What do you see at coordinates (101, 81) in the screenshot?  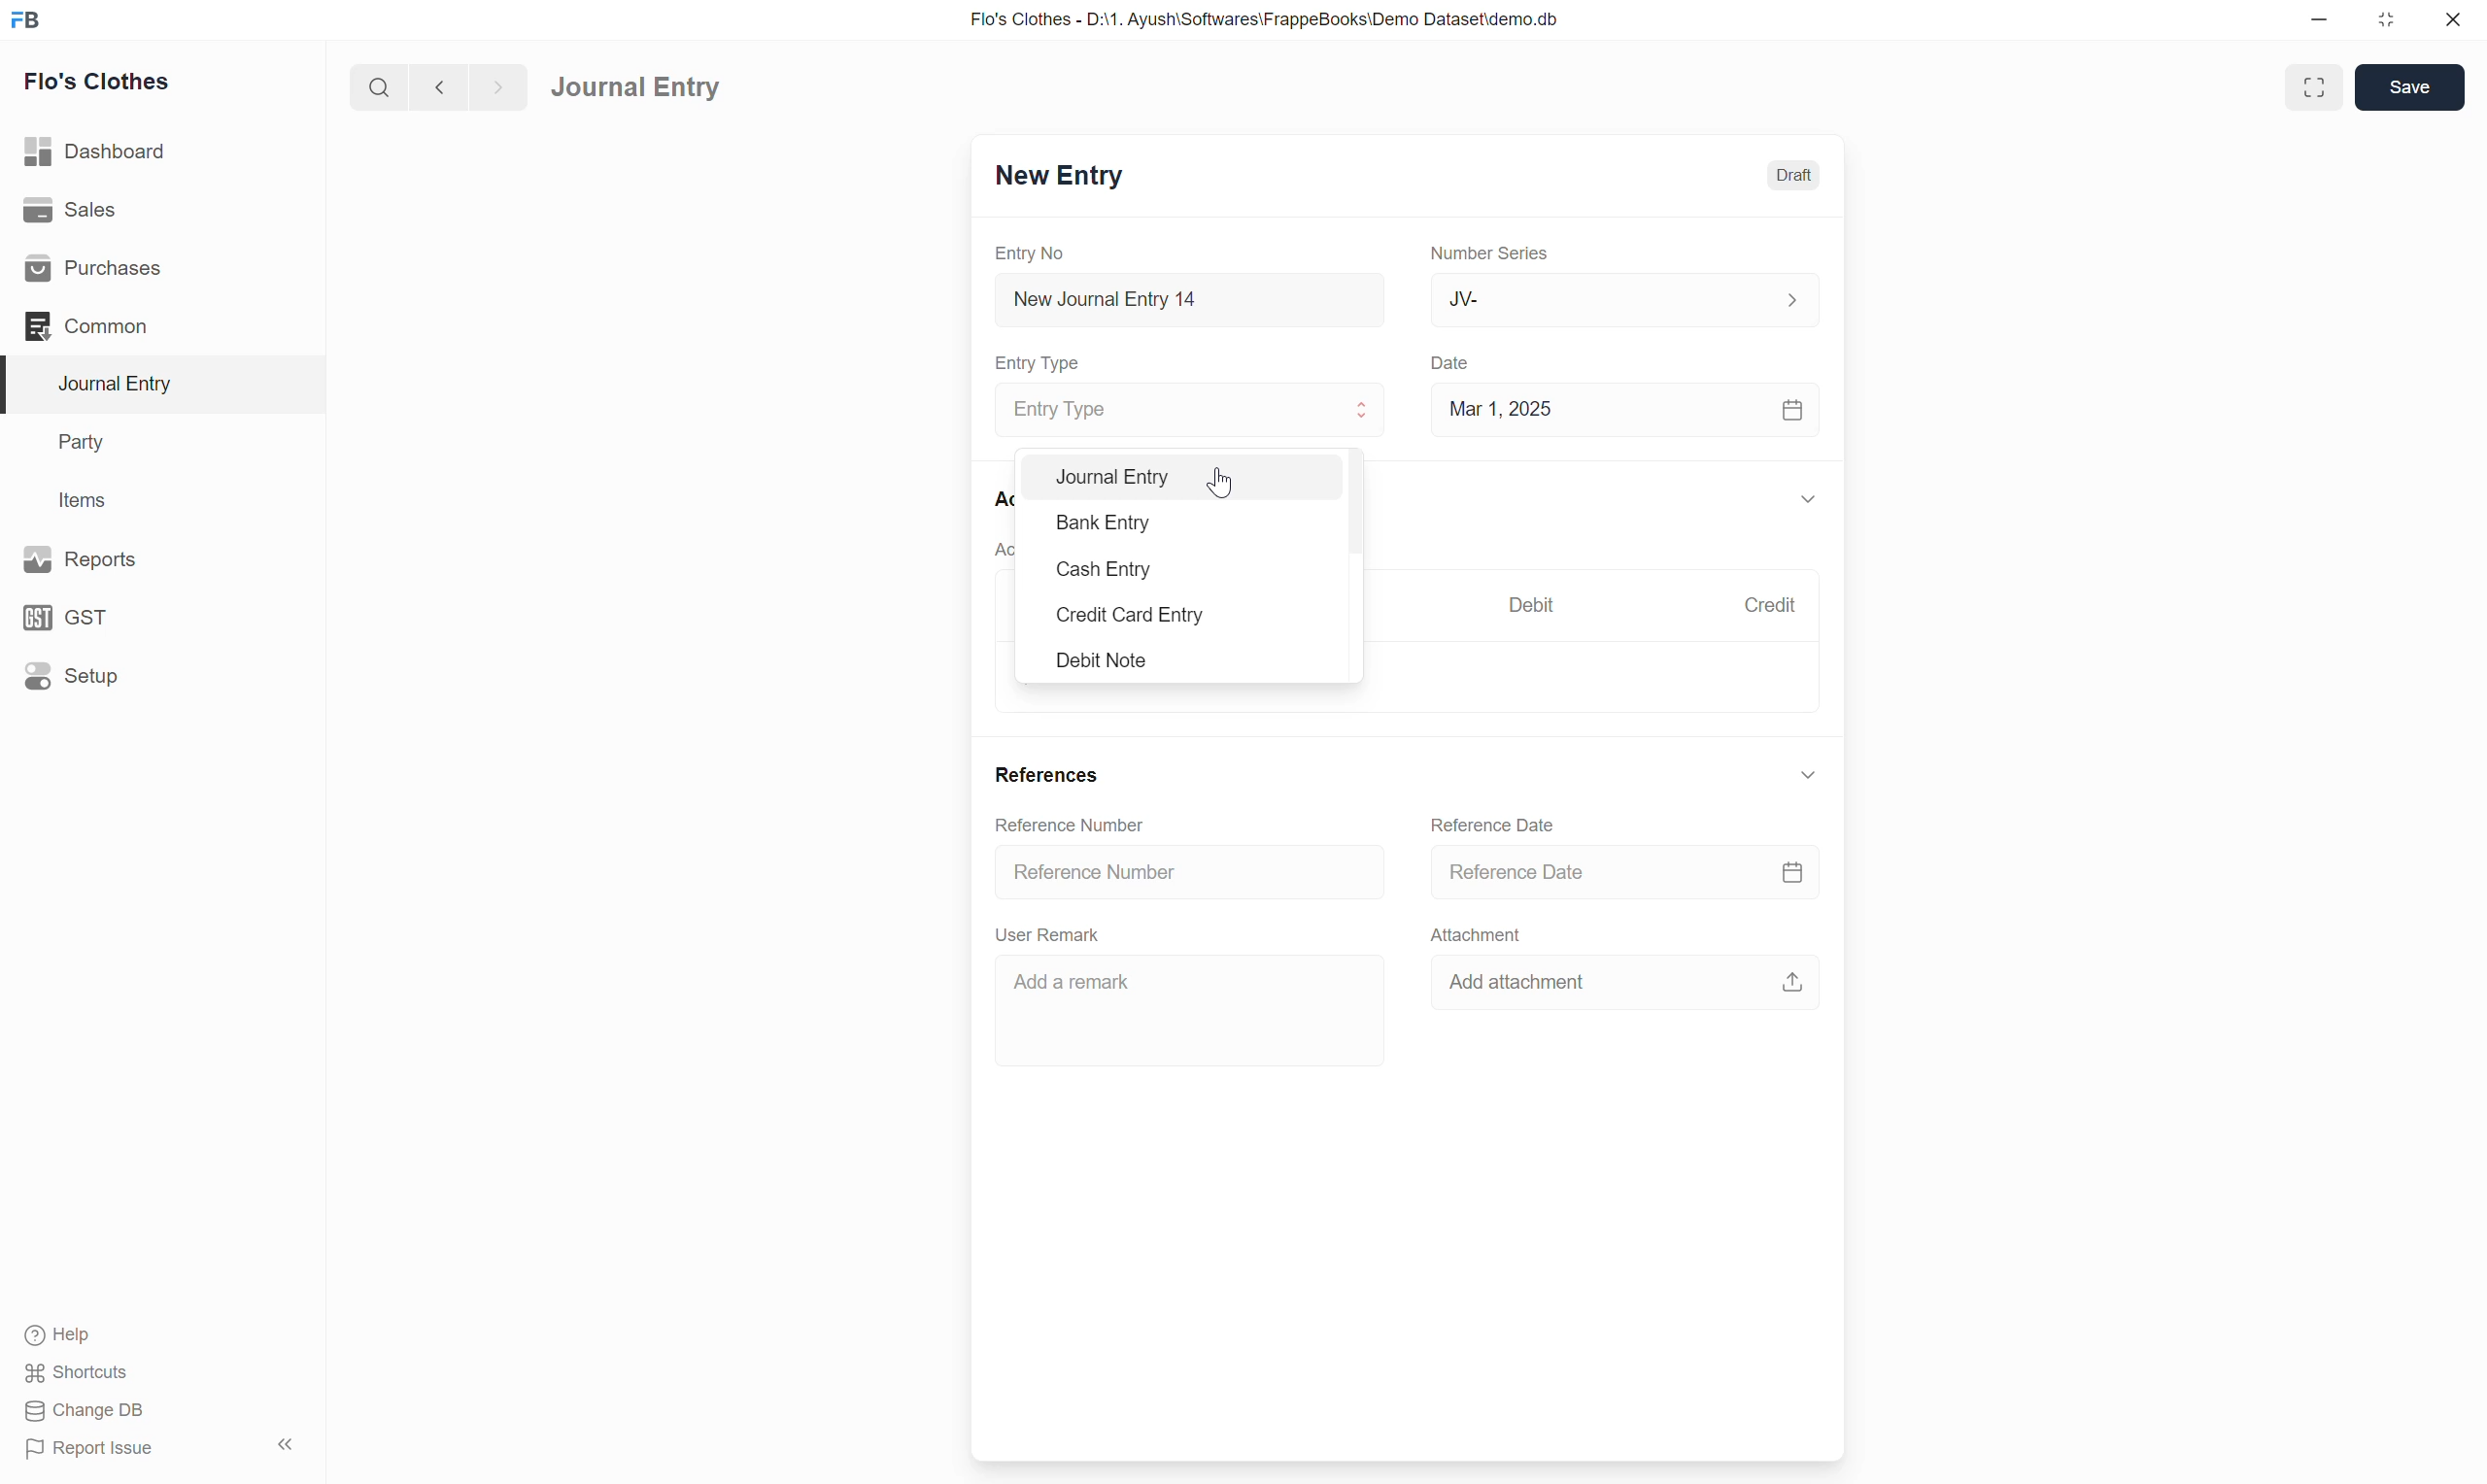 I see `Flo's Clothes` at bounding box center [101, 81].